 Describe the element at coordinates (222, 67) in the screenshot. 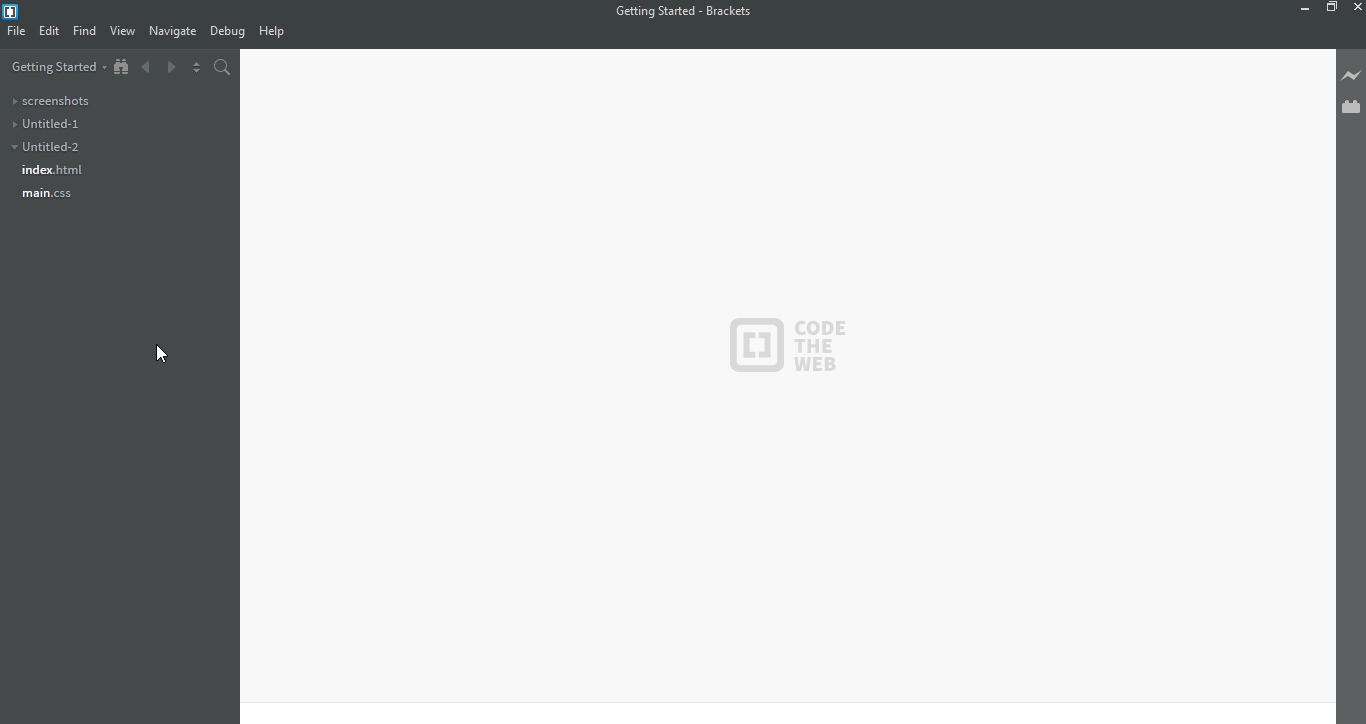

I see `search` at that location.